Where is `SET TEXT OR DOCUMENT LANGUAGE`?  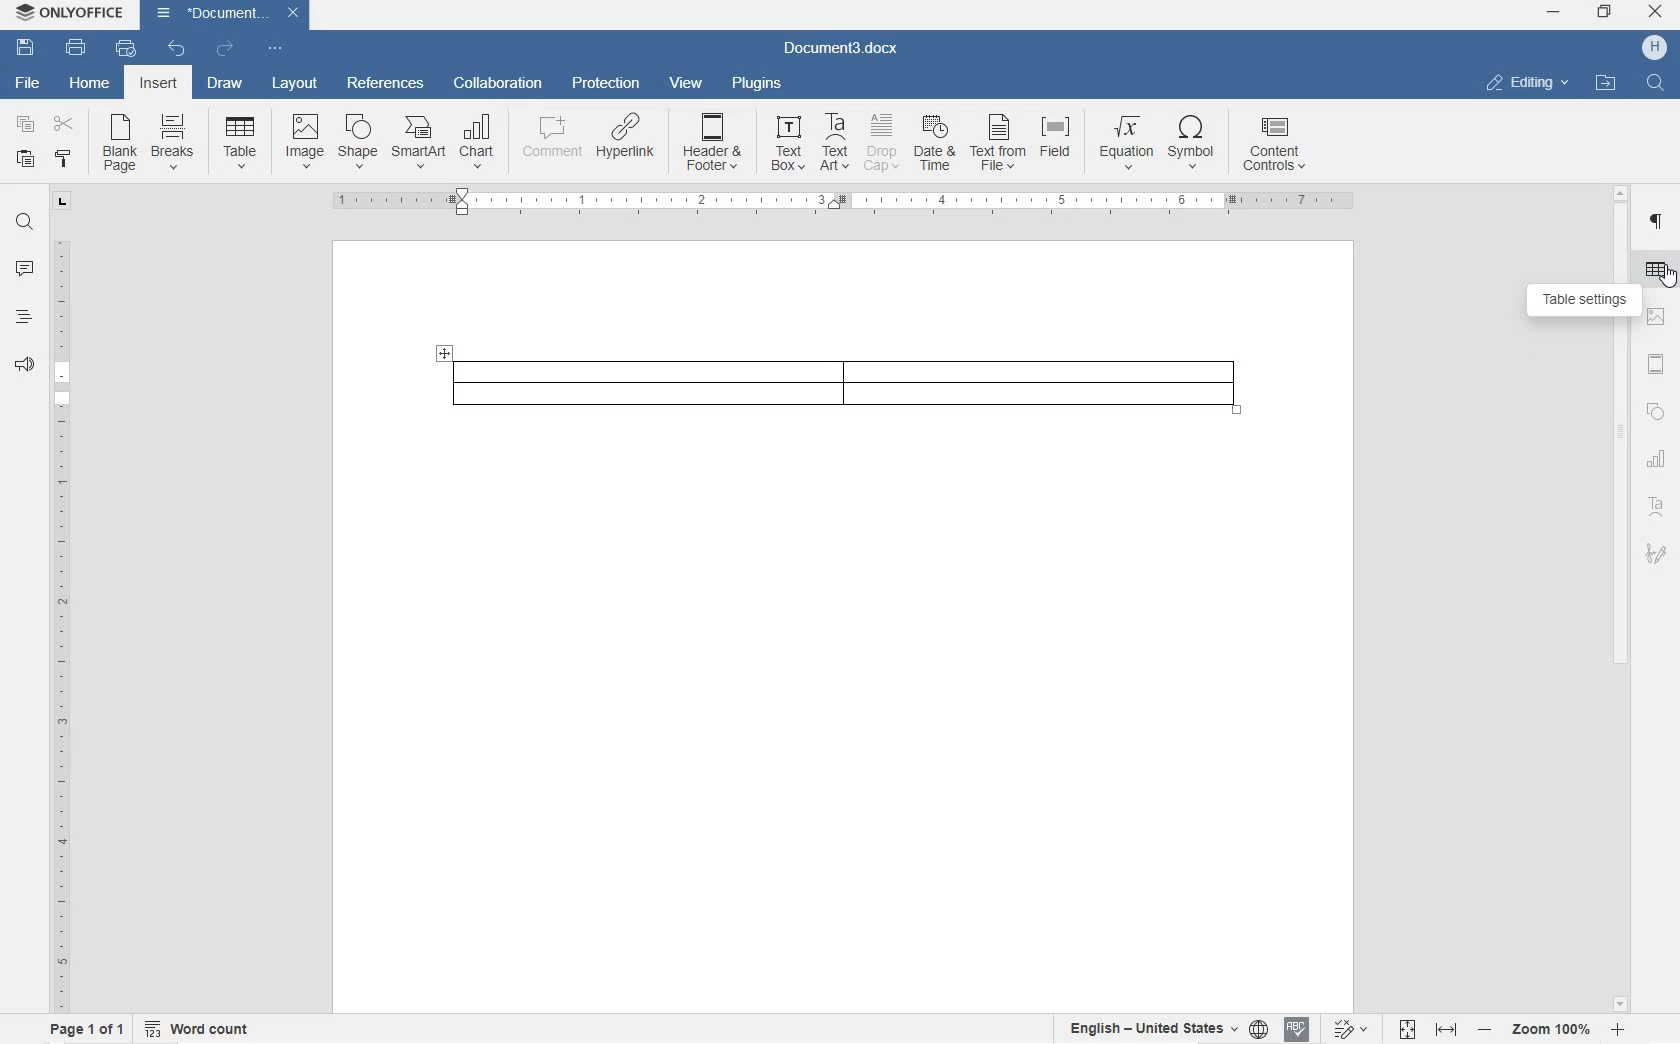
SET TEXT OR DOCUMENT LANGUAGE is located at coordinates (1162, 1026).